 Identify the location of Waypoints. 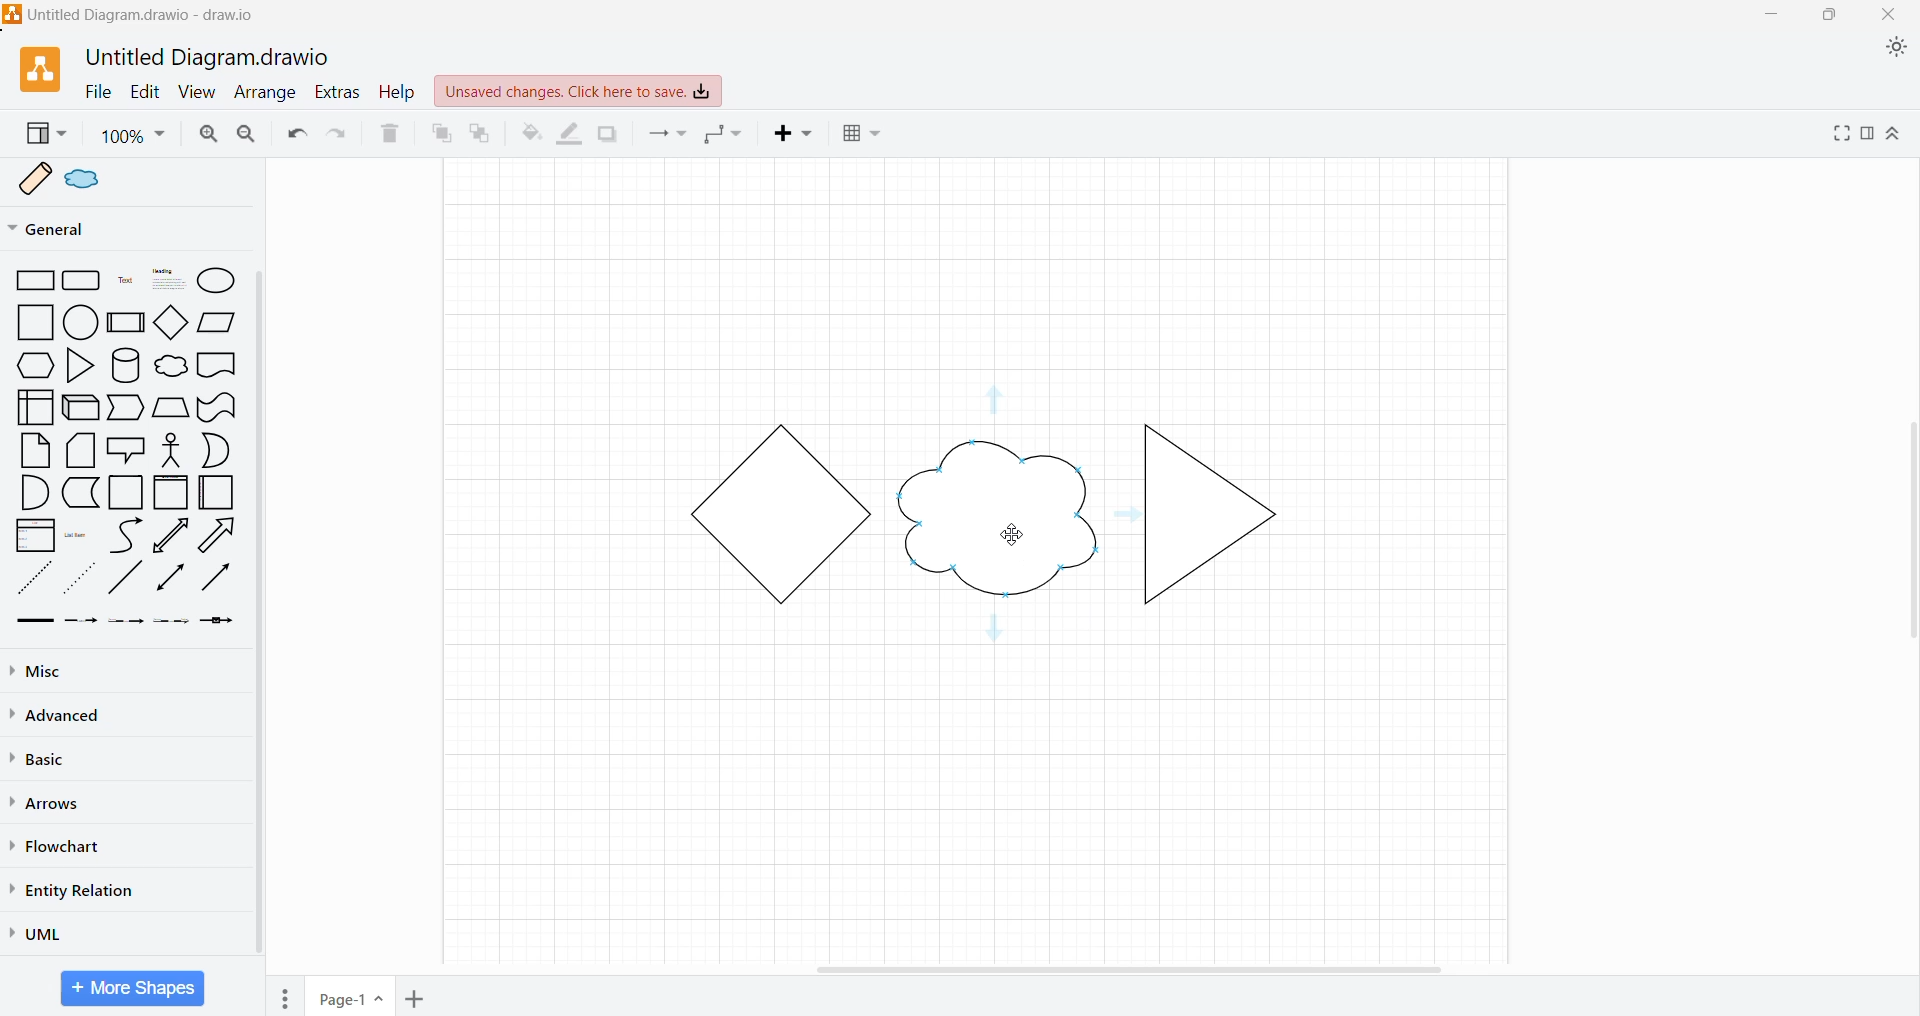
(724, 136).